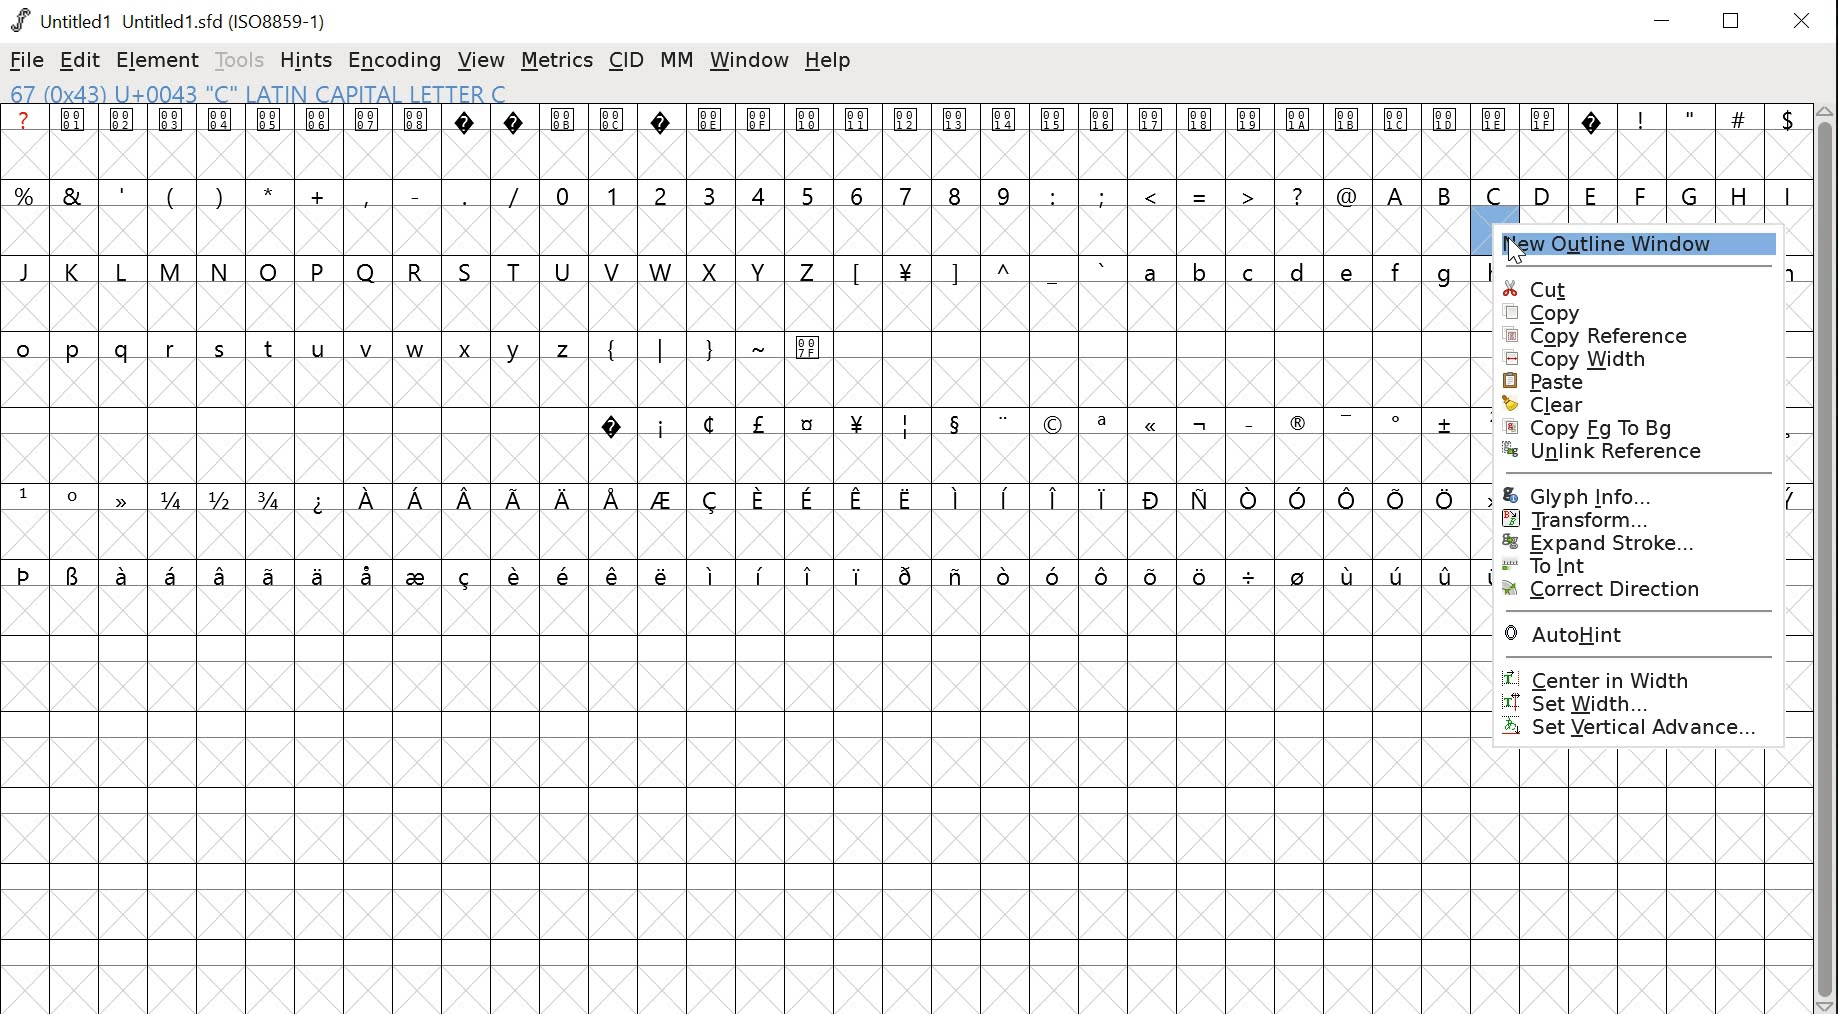  What do you see at coordinates (1635, 544) in the screenshot?
I see `expand stroke` at bounding box center [1635, 544].